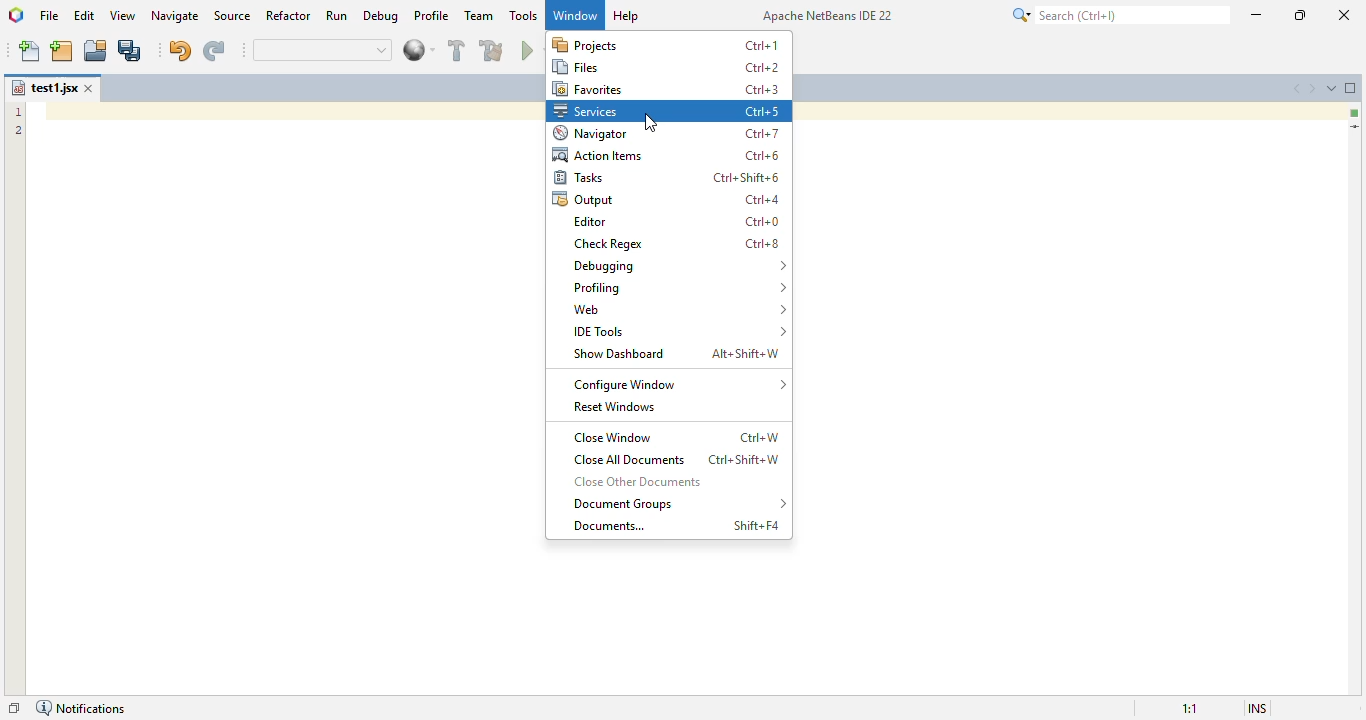  I want to click on shortcut for regex, so click(762, 243).